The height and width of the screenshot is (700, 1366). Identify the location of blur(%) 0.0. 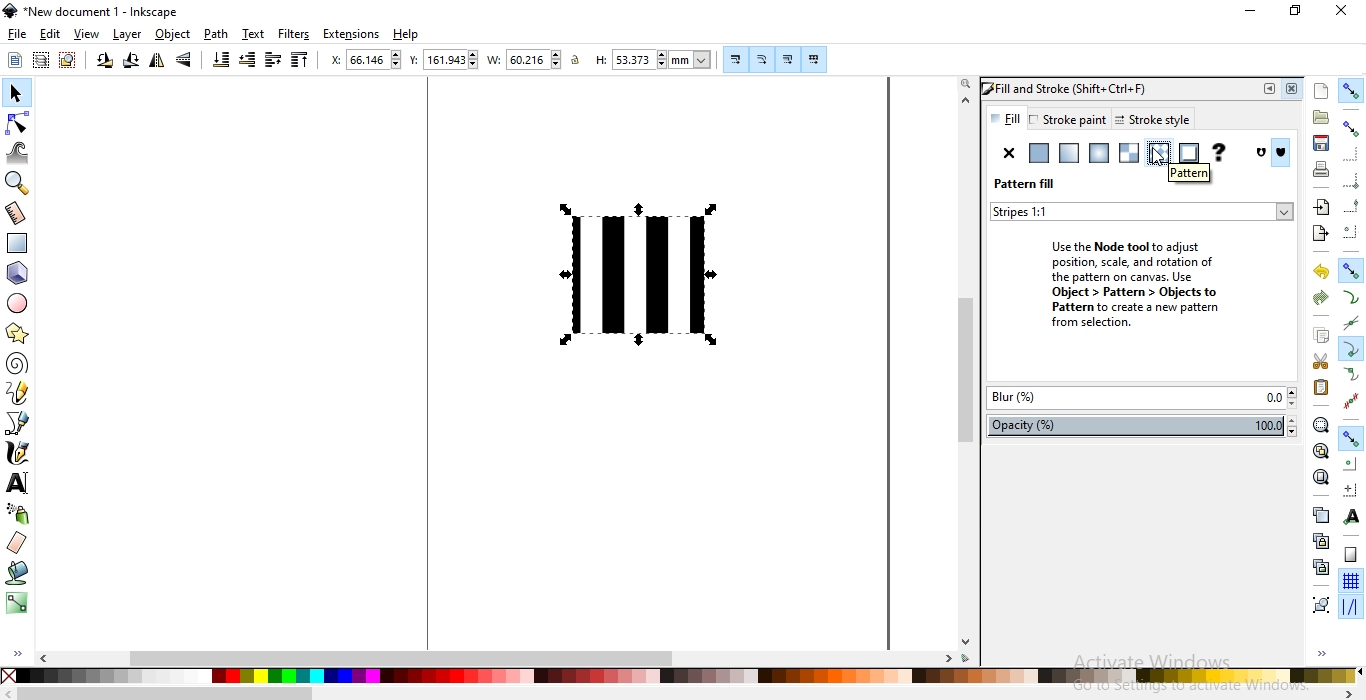
(1141, 400).